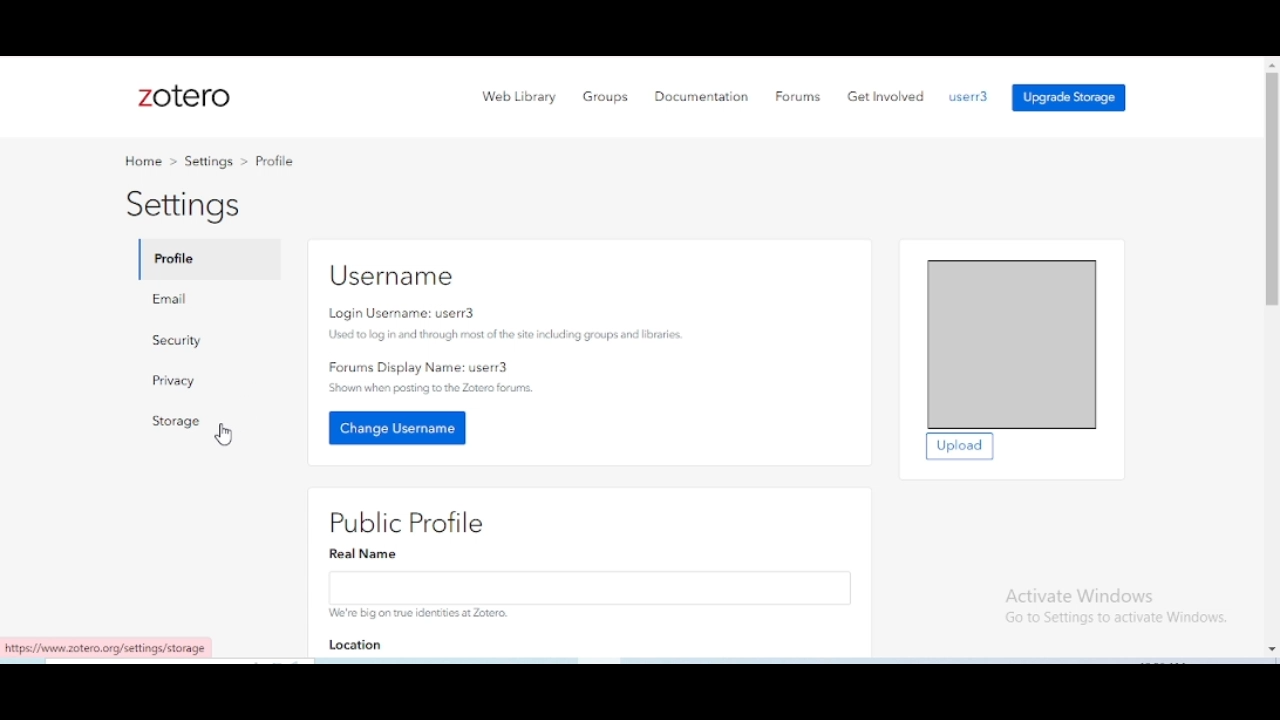  Describe the element at coordinates (590, 587) in the screenshot. I see `enter real name` at that location.